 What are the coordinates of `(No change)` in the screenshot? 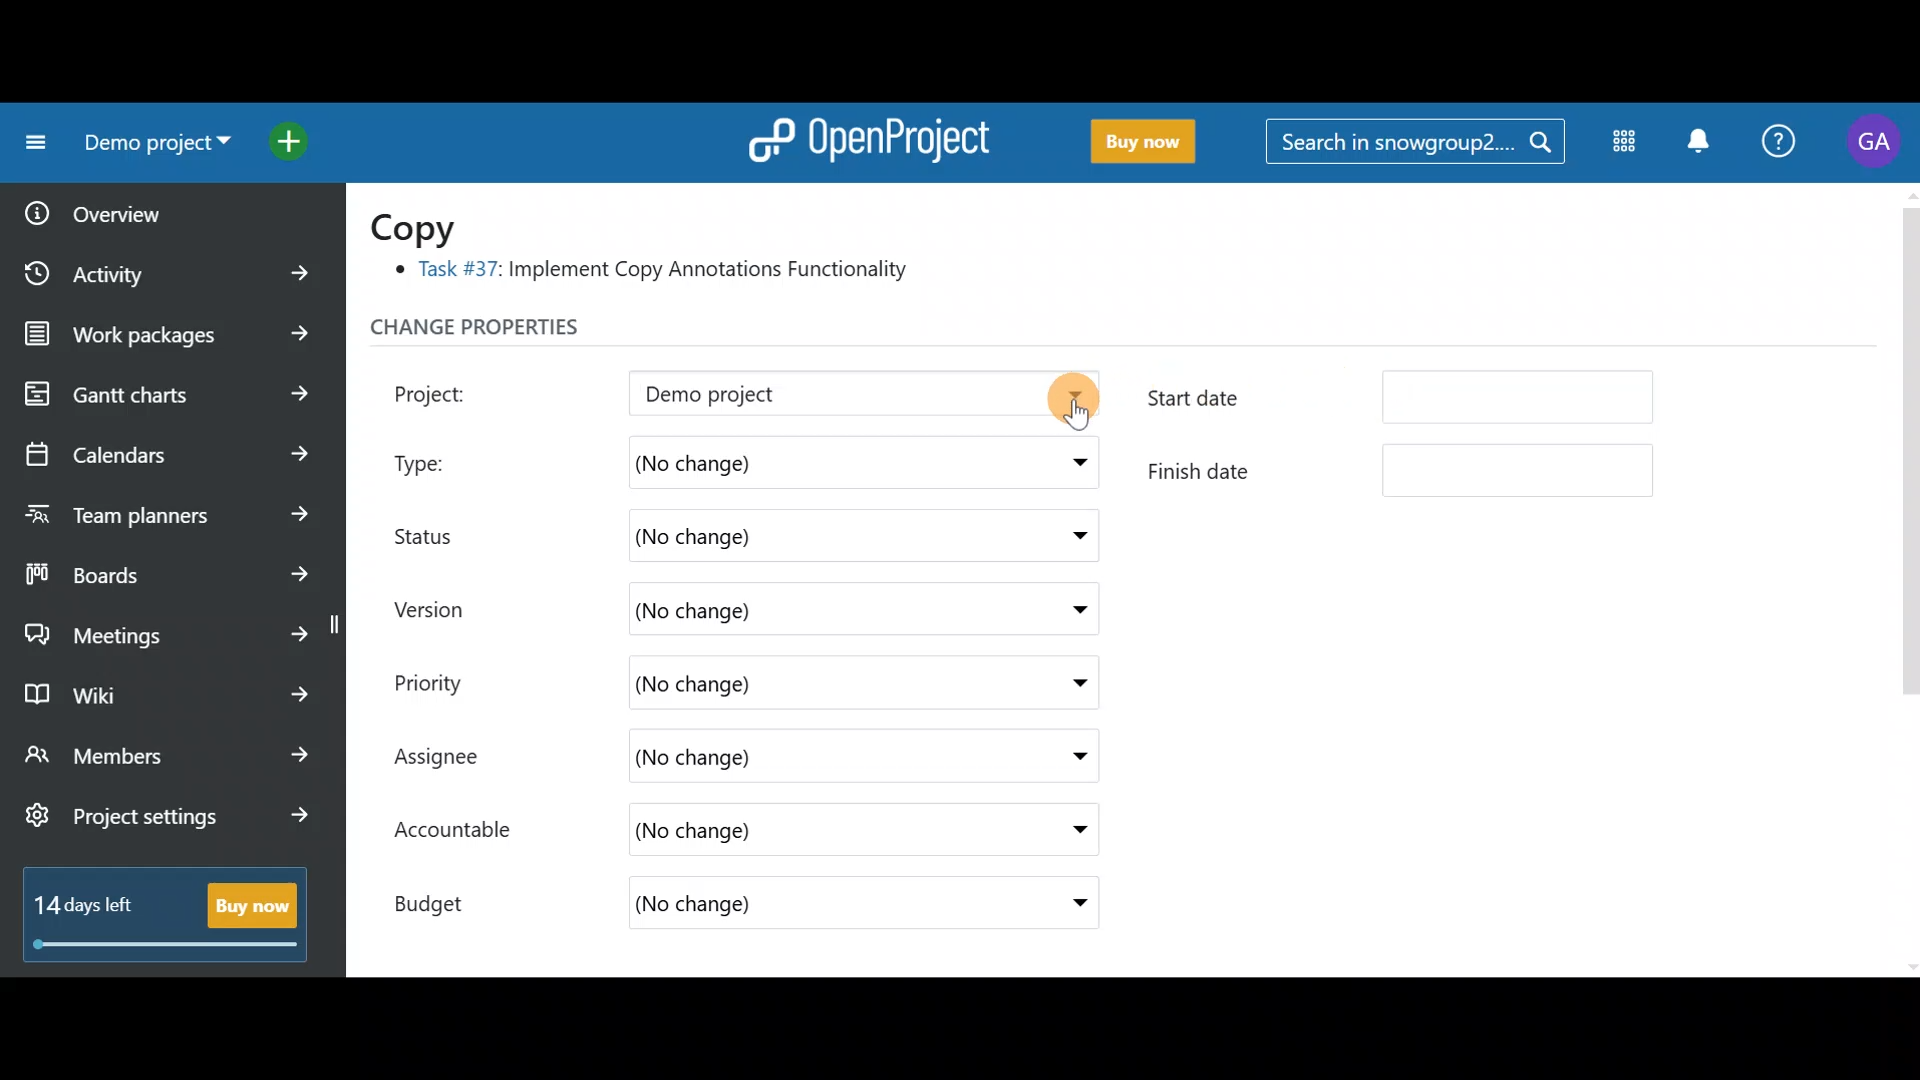 It's located at (793, 606).